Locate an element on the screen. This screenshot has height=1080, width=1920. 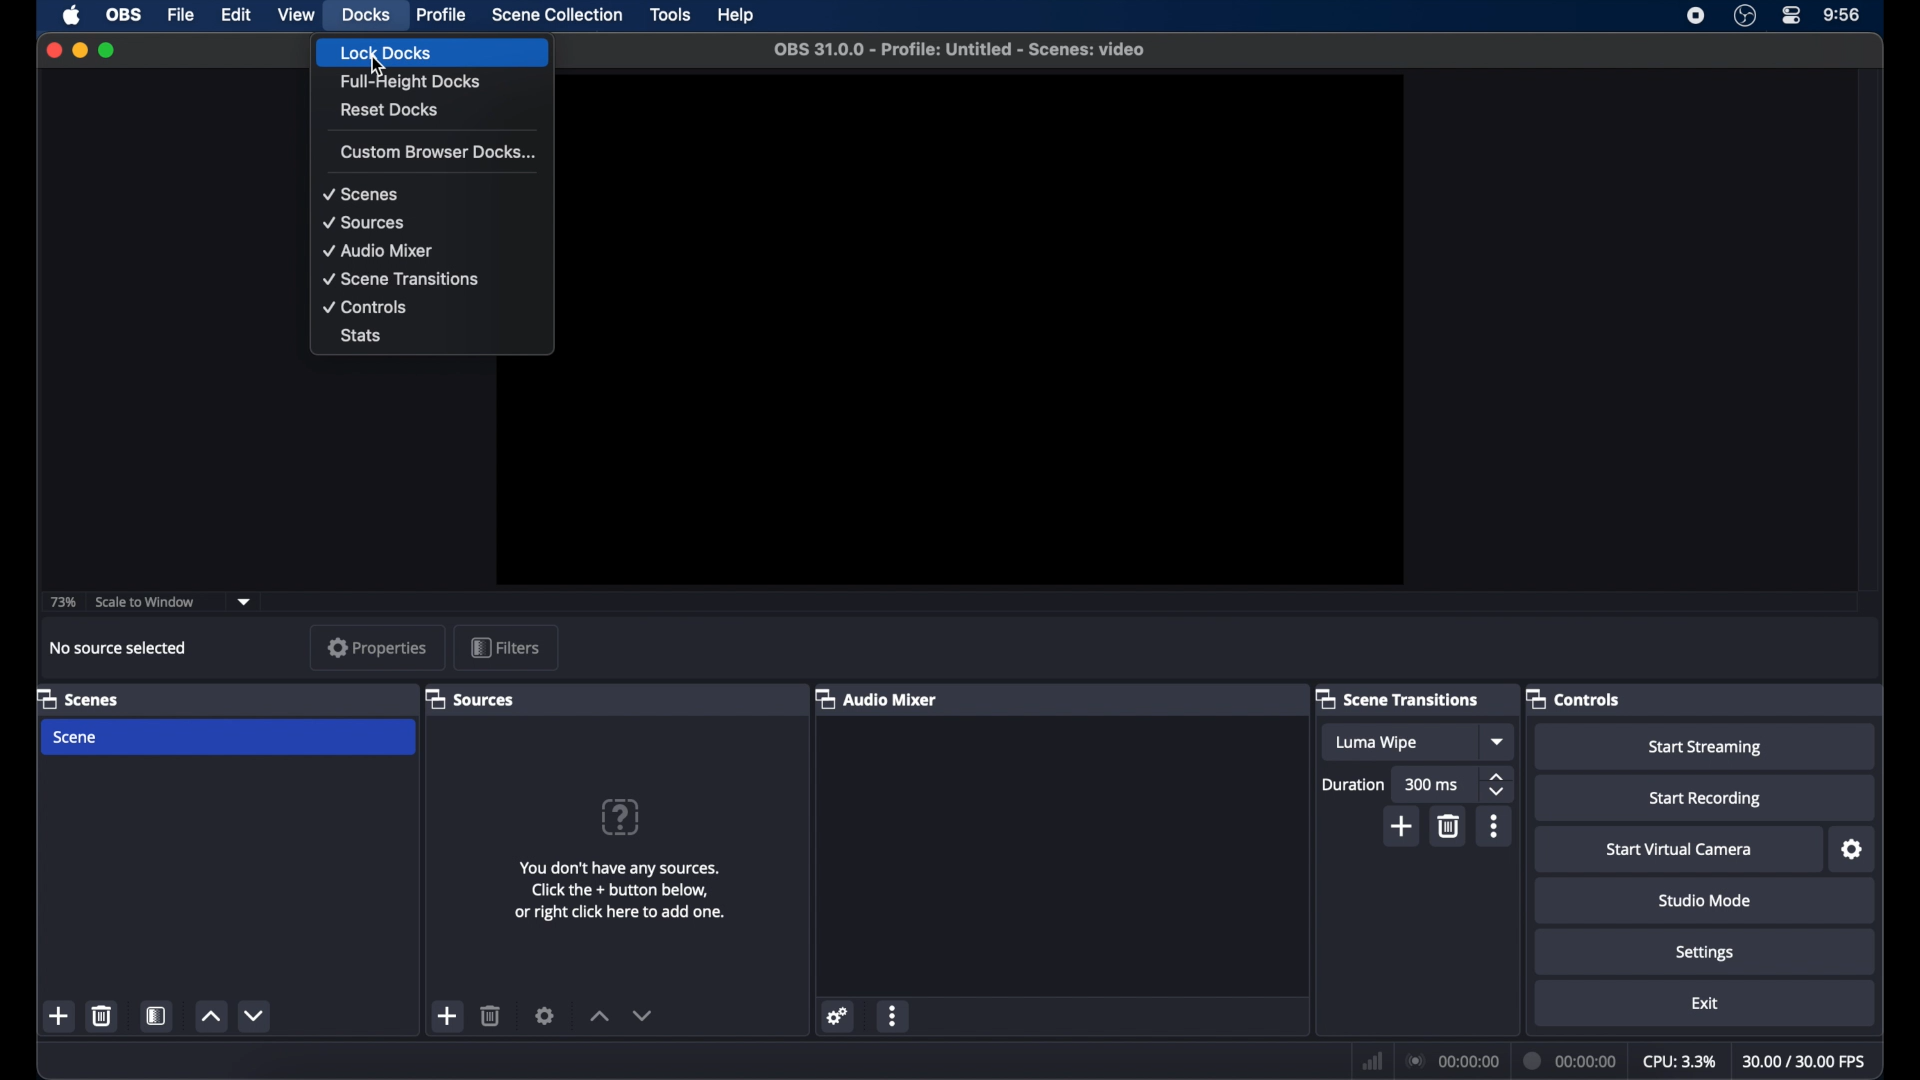
scene transitions is located at coordinates (400, 279).